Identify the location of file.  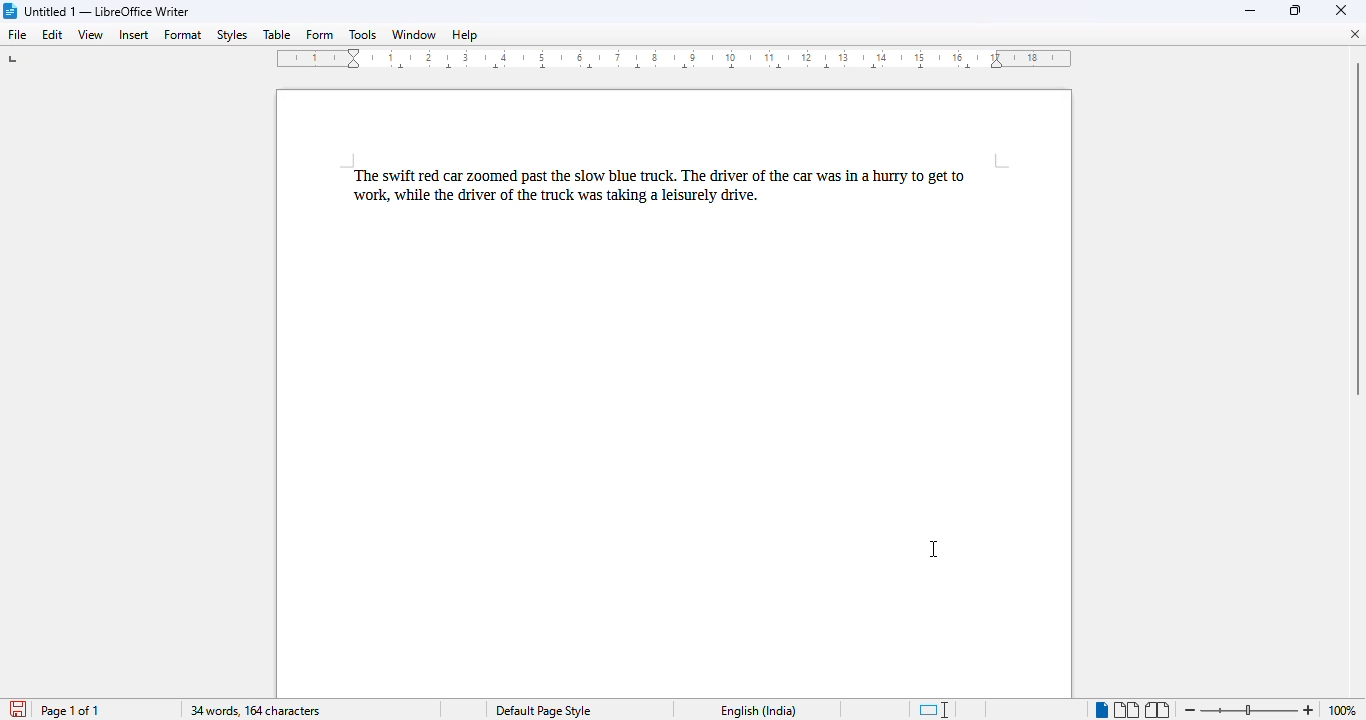
(18, 34).